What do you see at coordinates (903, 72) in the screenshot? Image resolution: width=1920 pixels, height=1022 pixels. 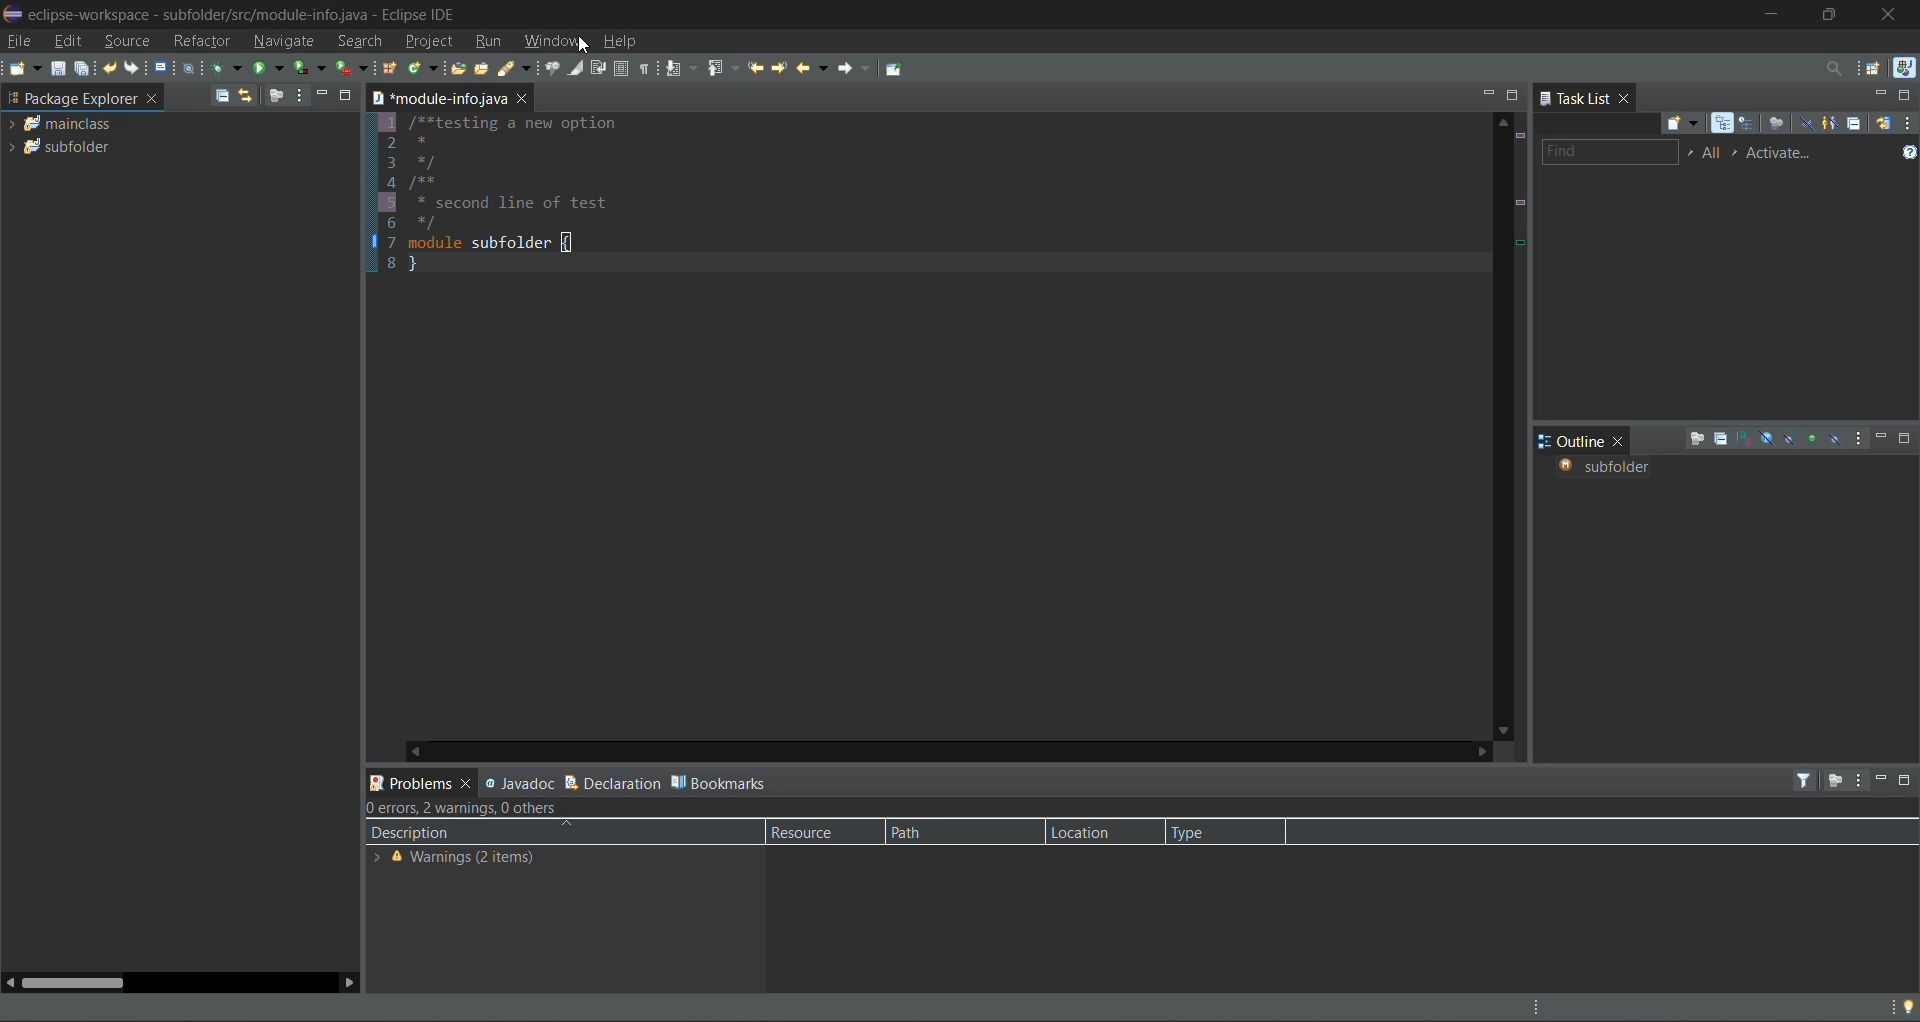 I see `pin editor` at bounding box center [903, 72].